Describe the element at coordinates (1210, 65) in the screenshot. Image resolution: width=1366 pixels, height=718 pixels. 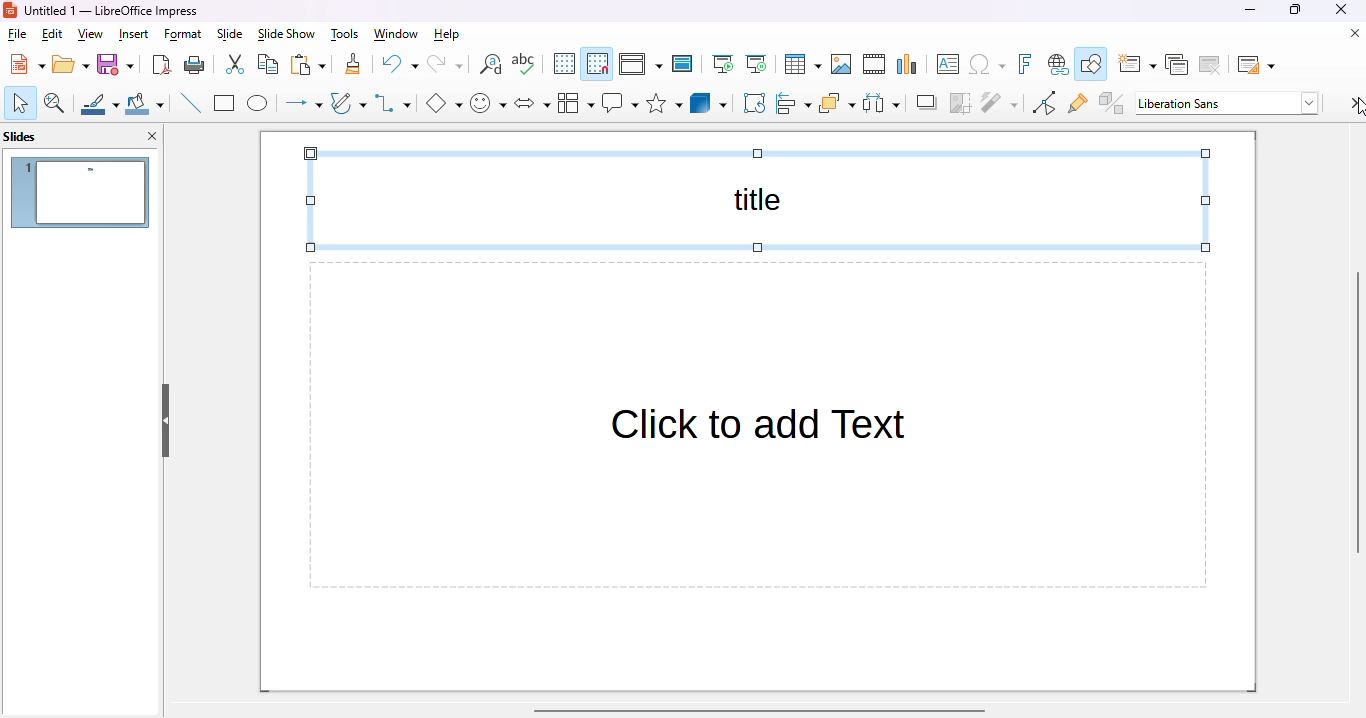
I see `delete slide` at that location.